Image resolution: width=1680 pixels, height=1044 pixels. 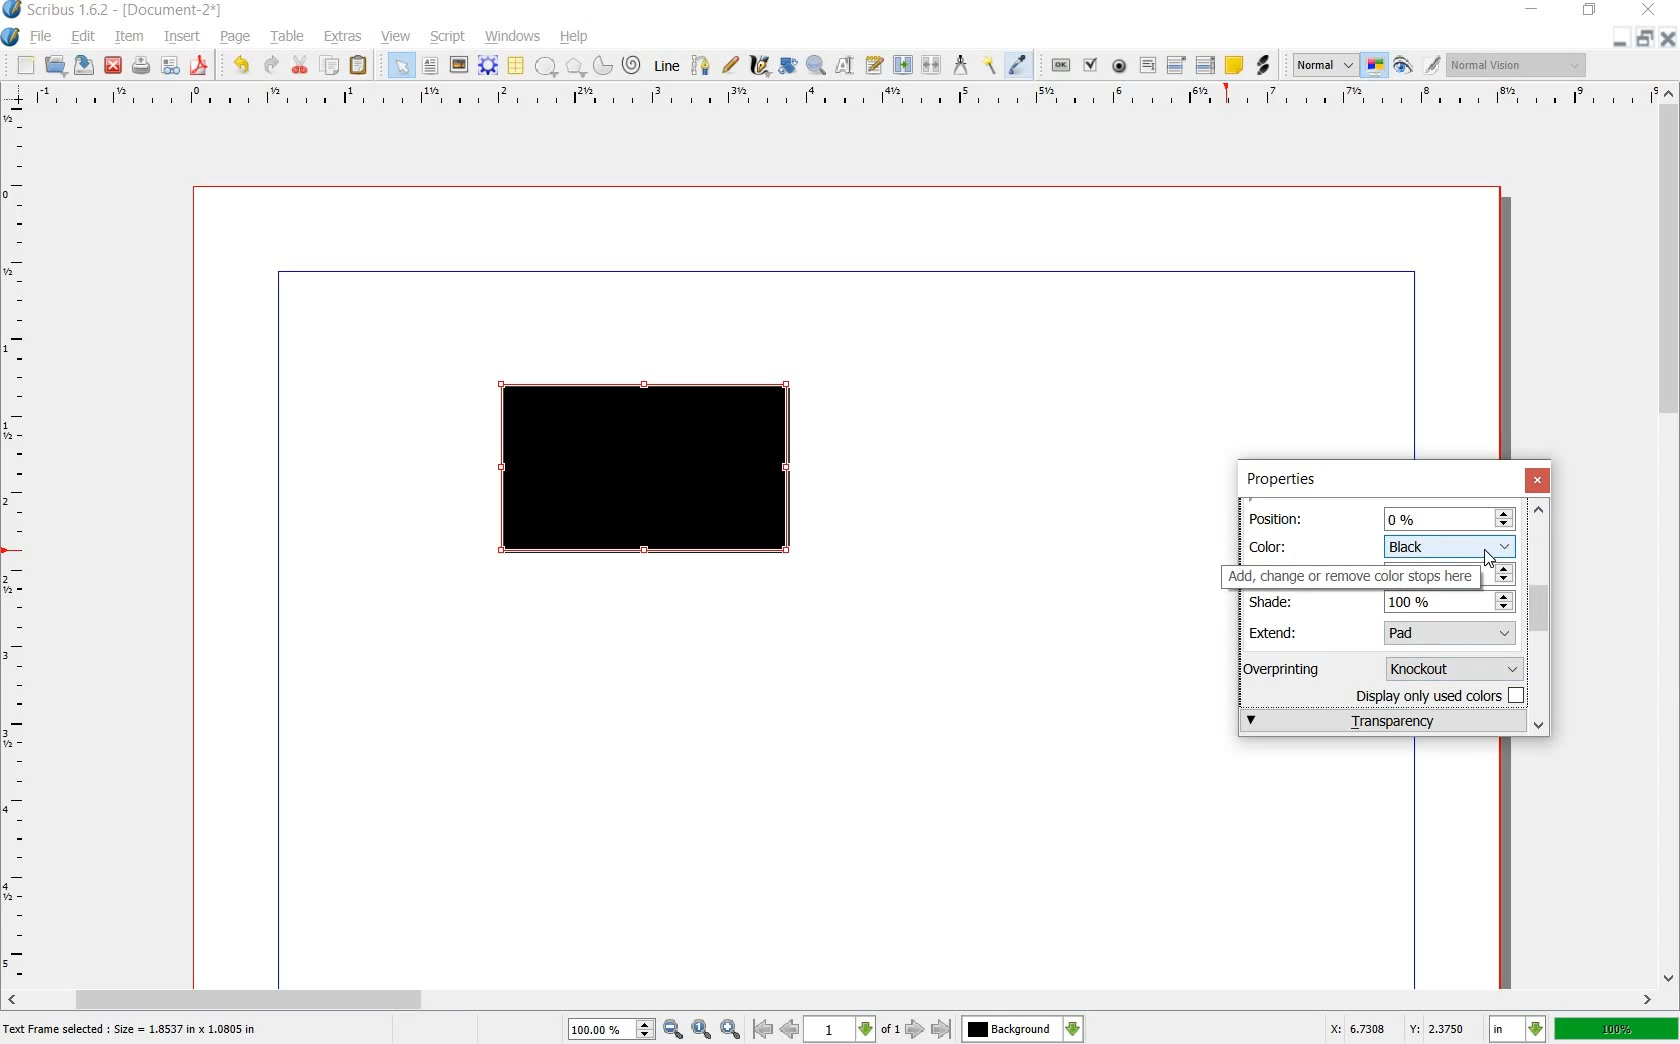 I want to click on scroll bar, so click(x=1670, y=537).